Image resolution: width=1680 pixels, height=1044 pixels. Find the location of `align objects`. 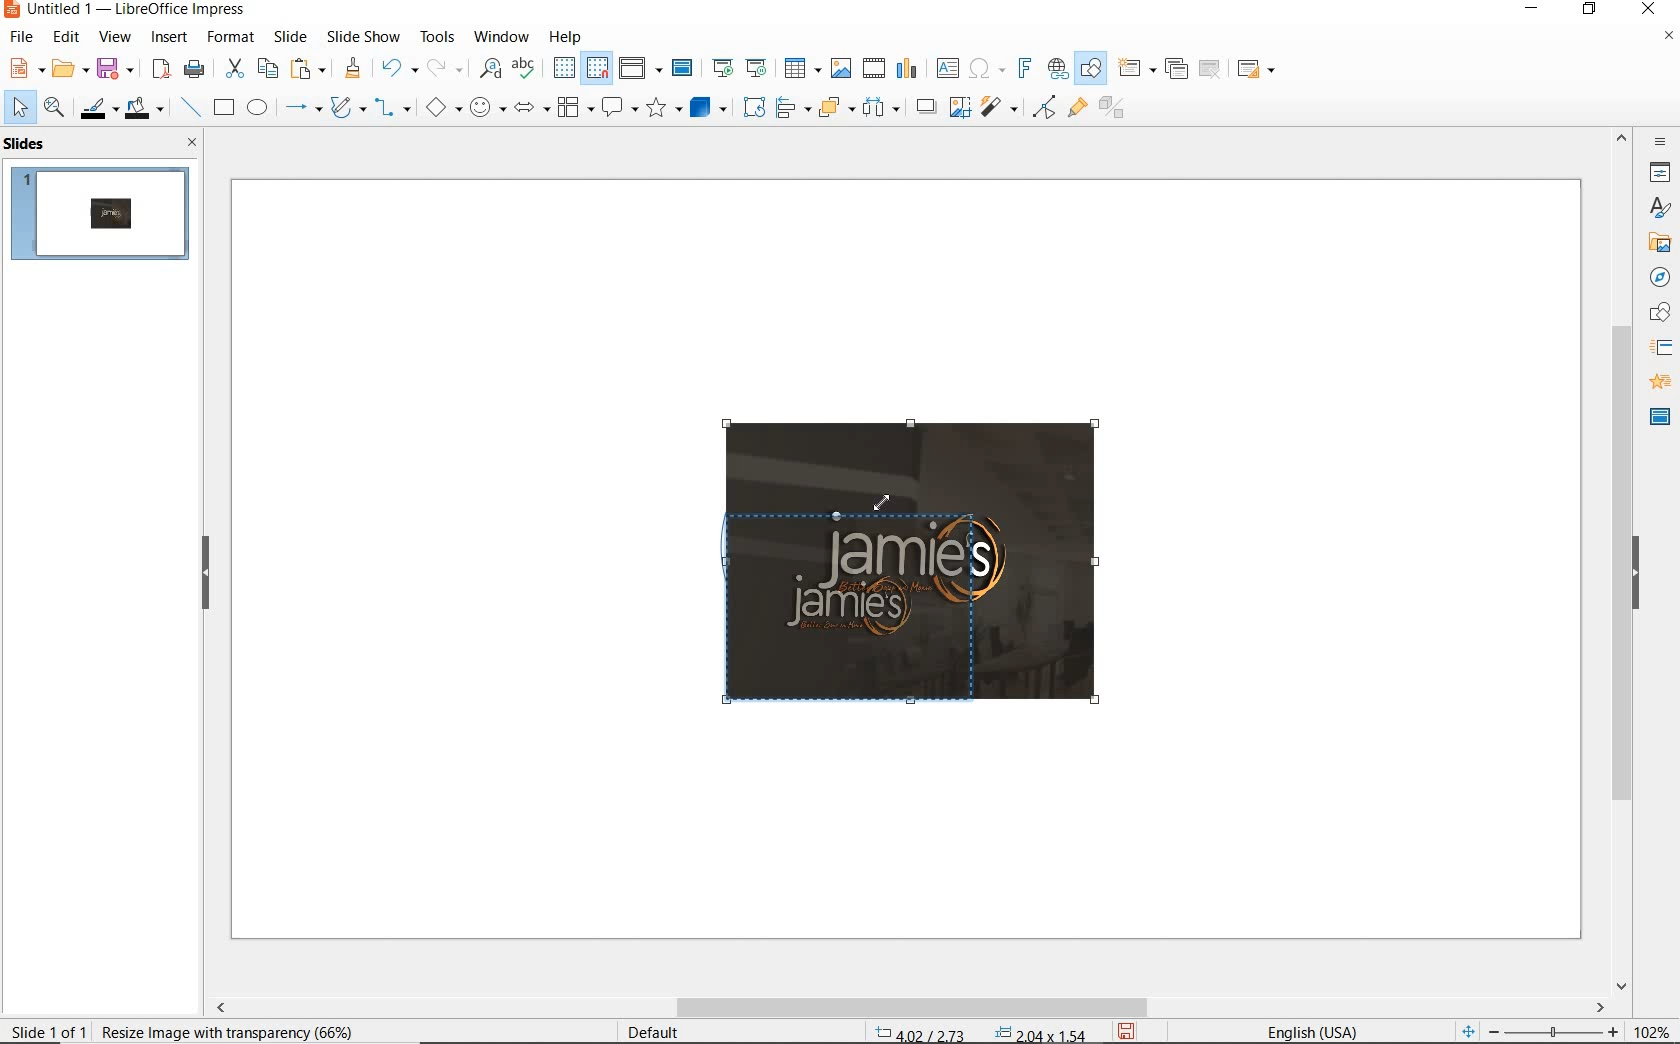

align objects is located at coordinates (788, 106).